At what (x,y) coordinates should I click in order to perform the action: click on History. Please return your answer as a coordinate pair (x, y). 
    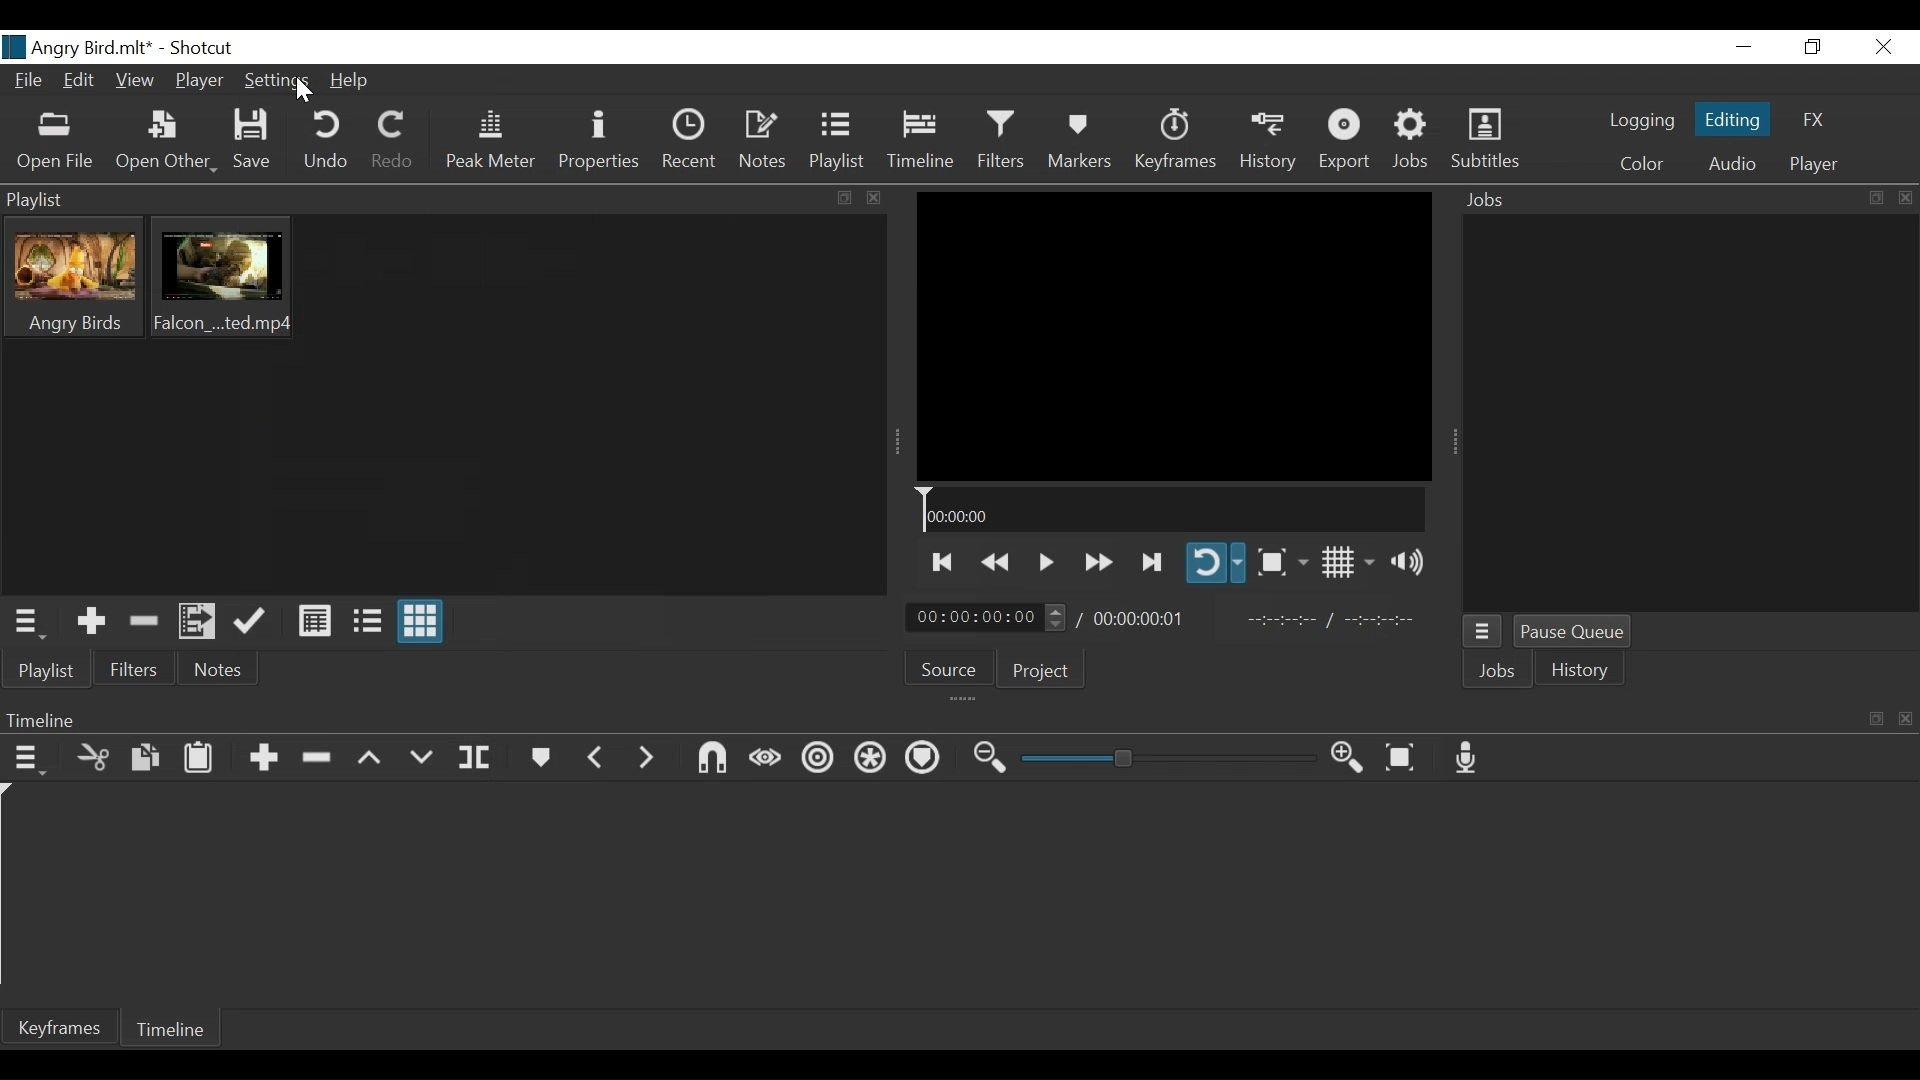
    Looking at the image, I should click on (1581, 669).